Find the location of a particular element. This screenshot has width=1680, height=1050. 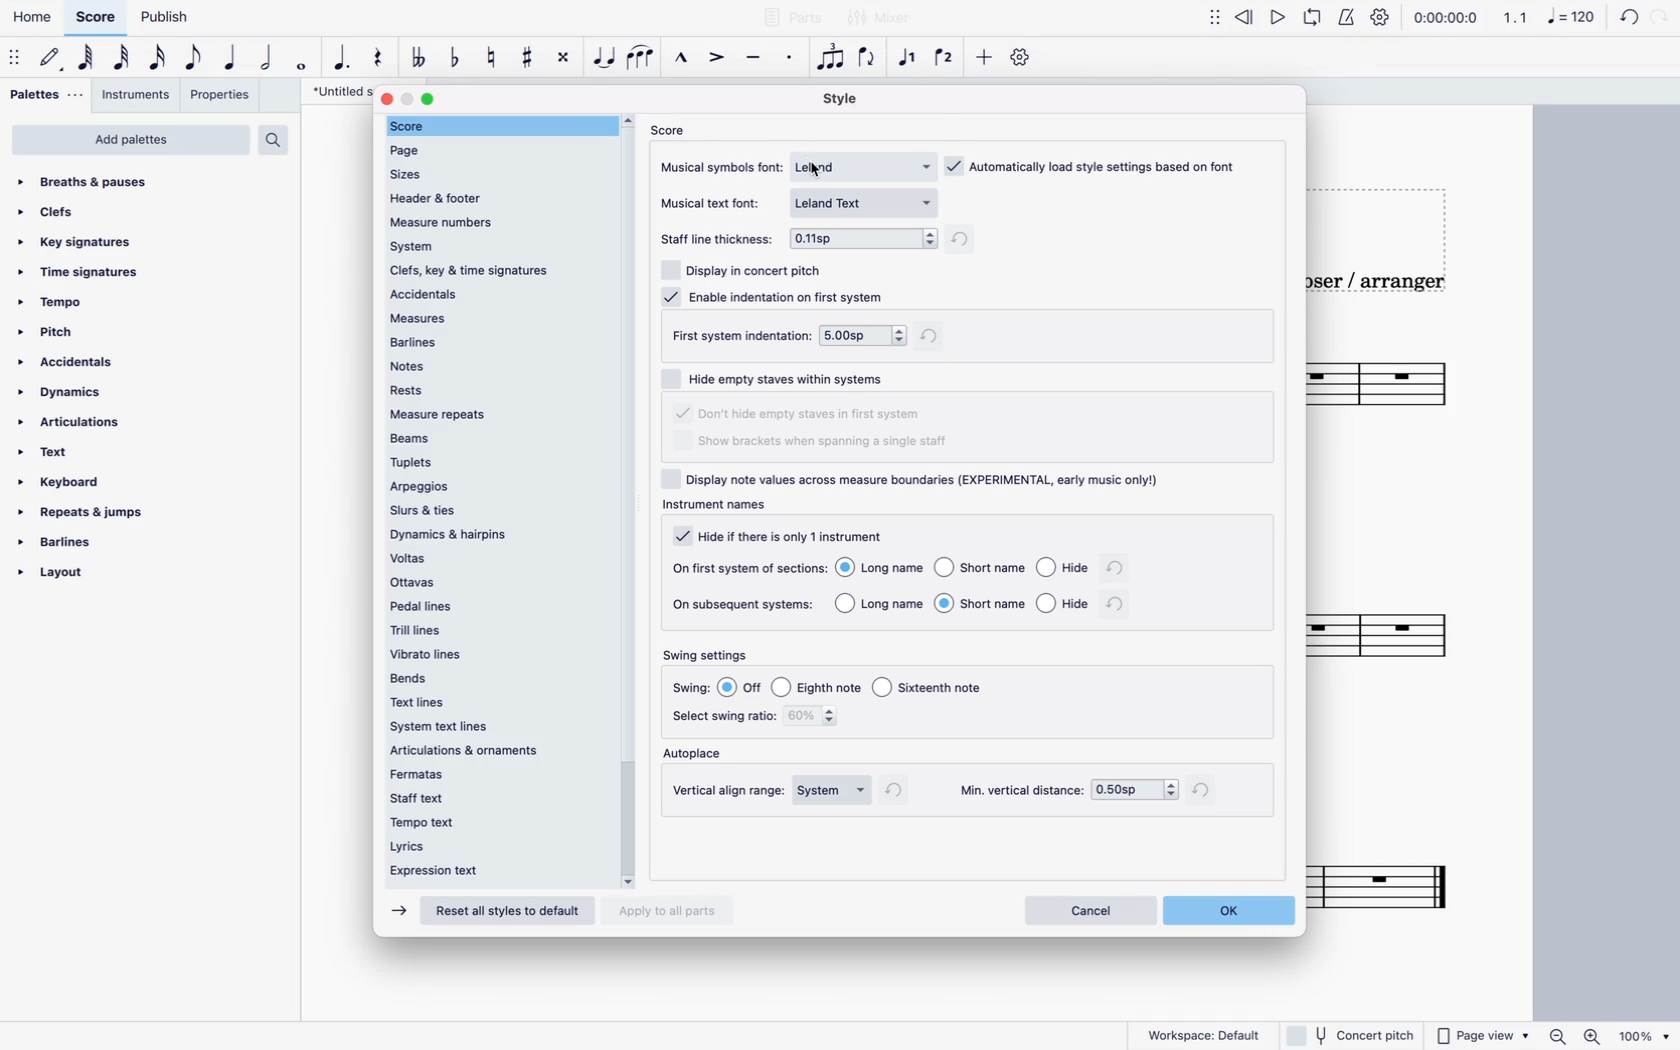

options is located at coordinates (860, 686).